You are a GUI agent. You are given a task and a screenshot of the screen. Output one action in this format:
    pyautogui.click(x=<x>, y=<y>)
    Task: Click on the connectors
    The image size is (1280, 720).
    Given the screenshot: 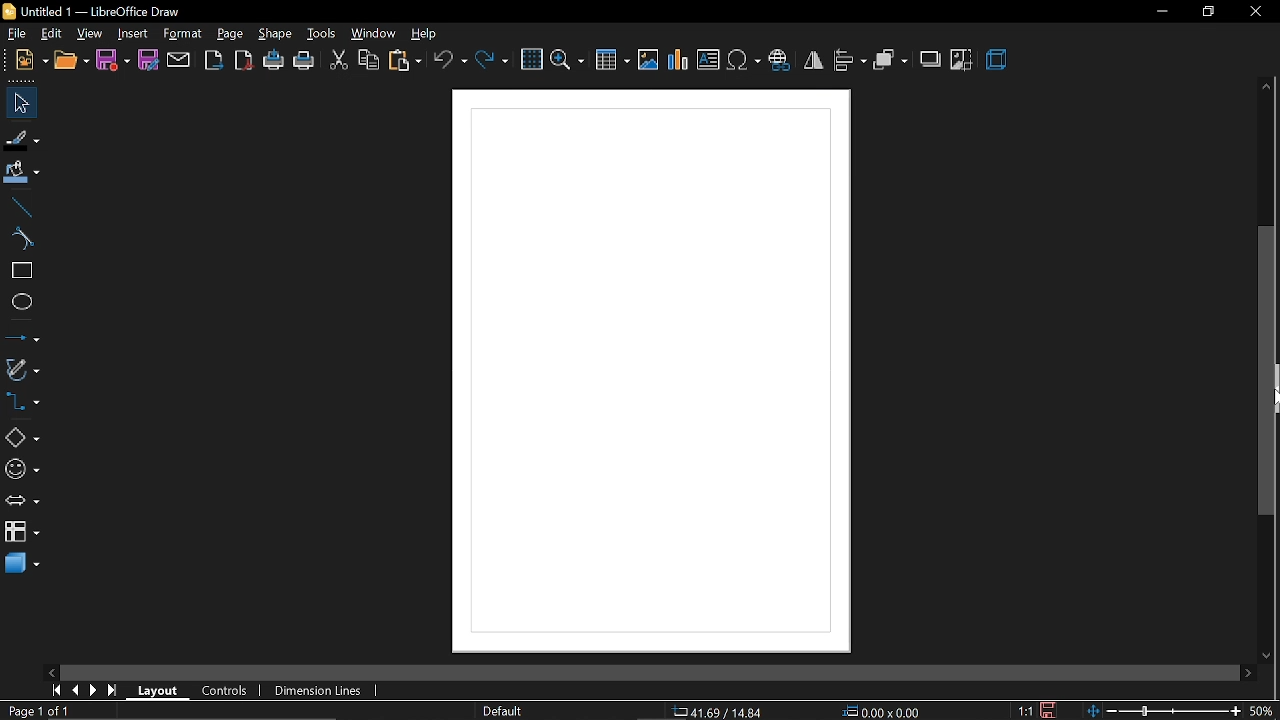 What is the action you would take?
    pyautogui.click(x=21, y=402)
    